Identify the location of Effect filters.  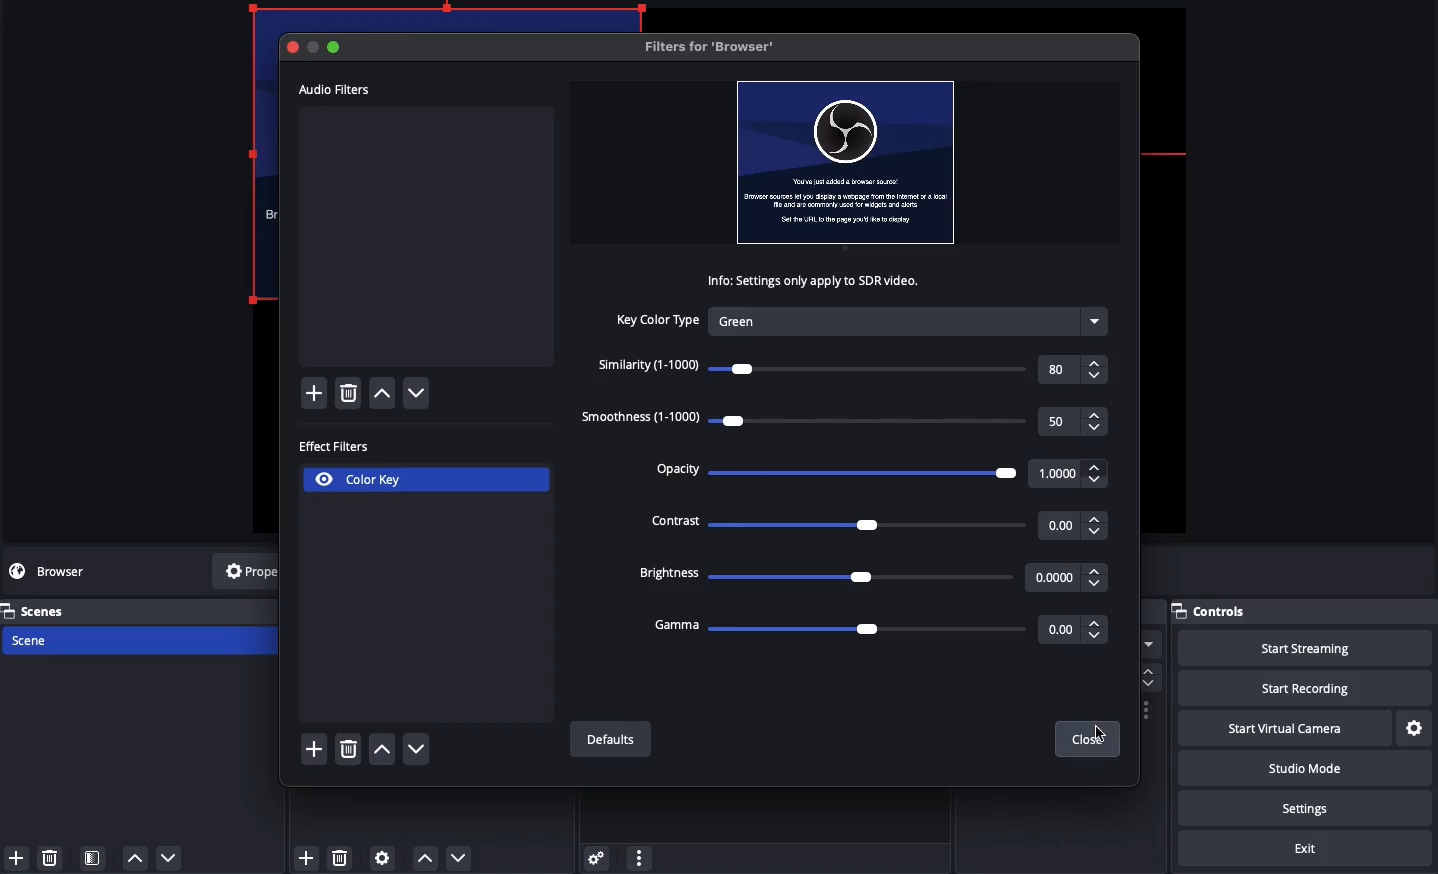
(337, 445).